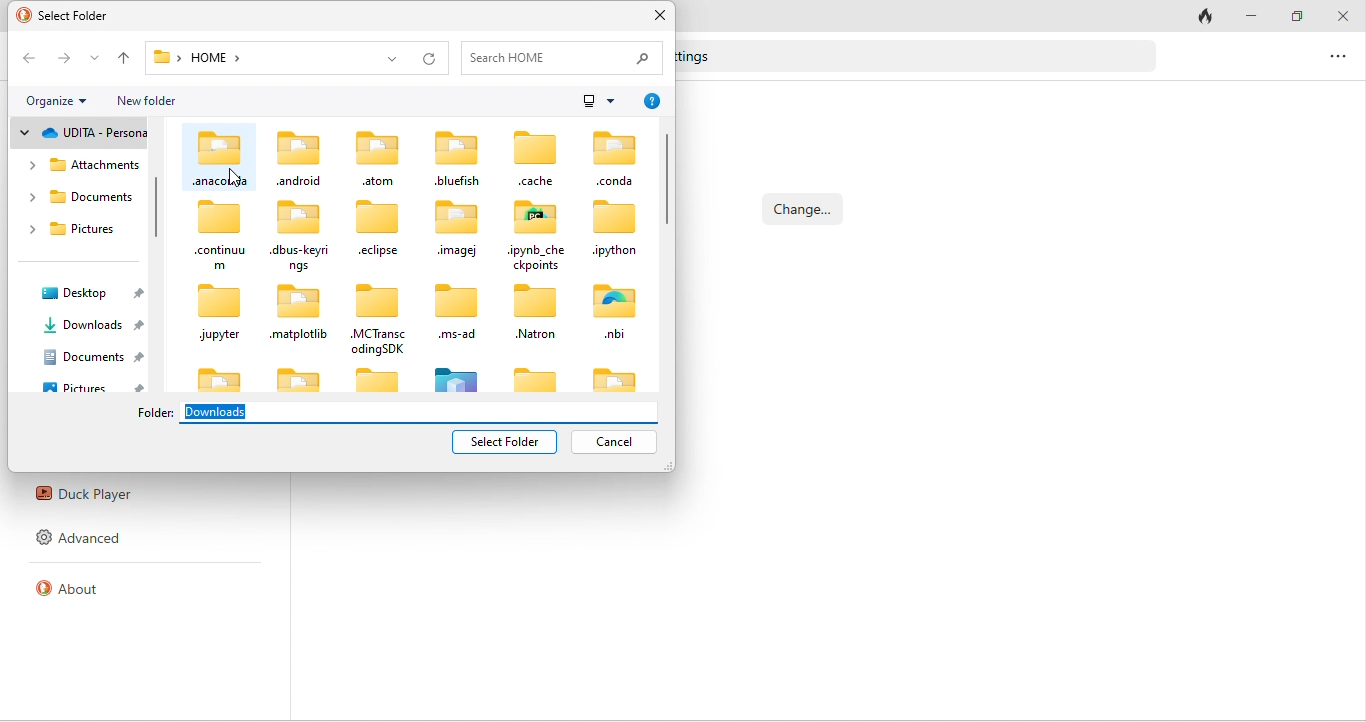 The width and height of the screenshot is (1366, 722). Describe the element at coordinates (453, 314) in the screenshot. I see `.ms-ad` at that location.